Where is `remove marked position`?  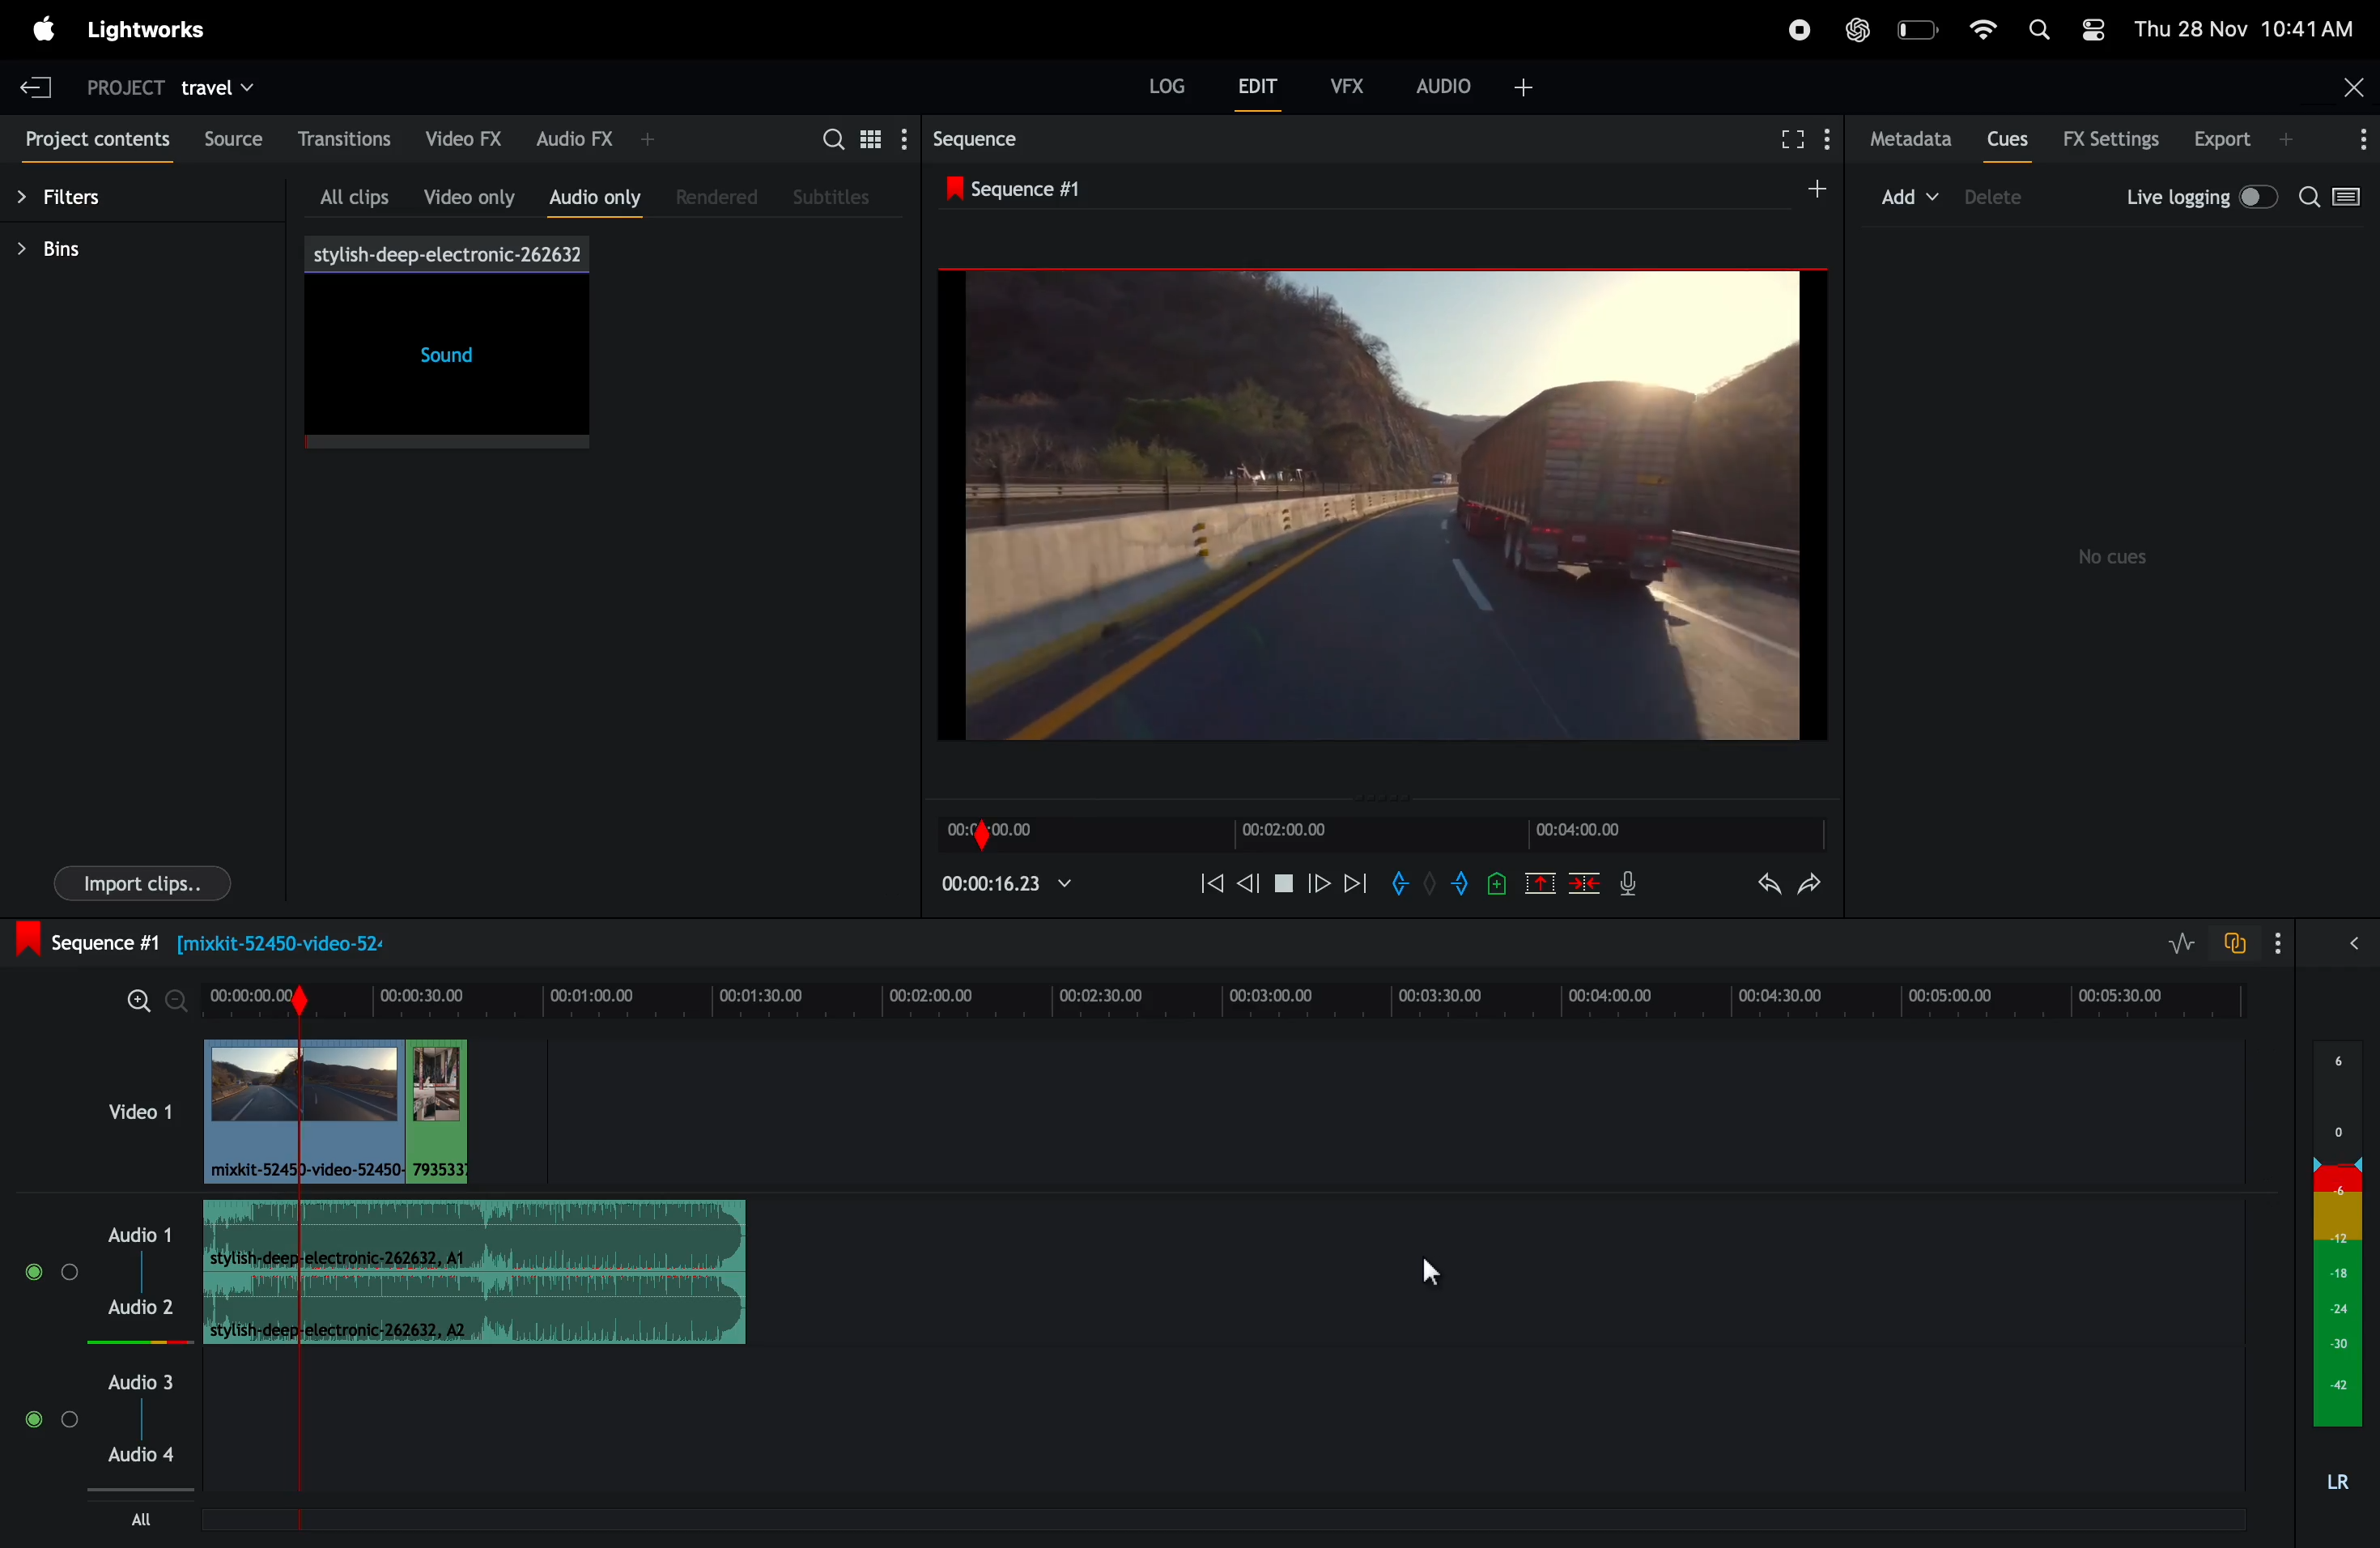
remove marked position is located at coordinates (1539, 882).